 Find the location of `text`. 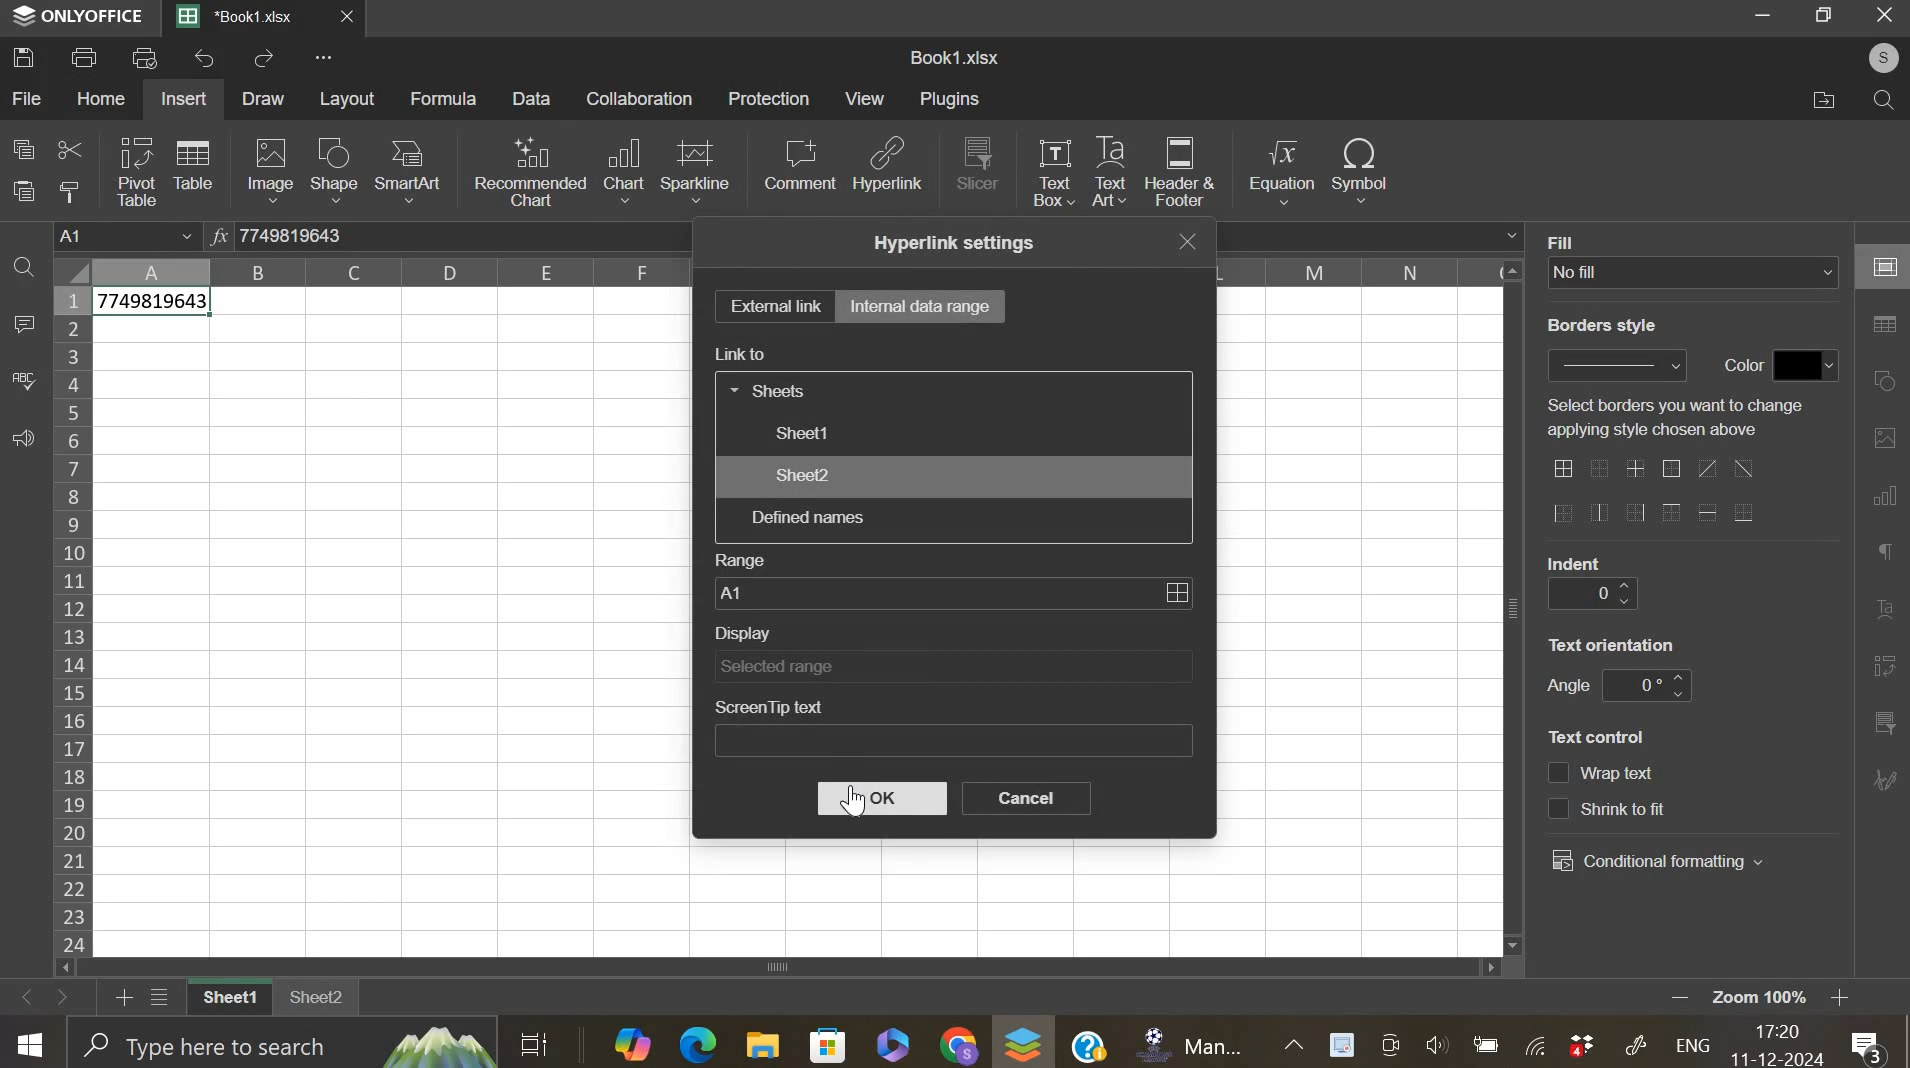

text is located at coordinates (1569, 240).